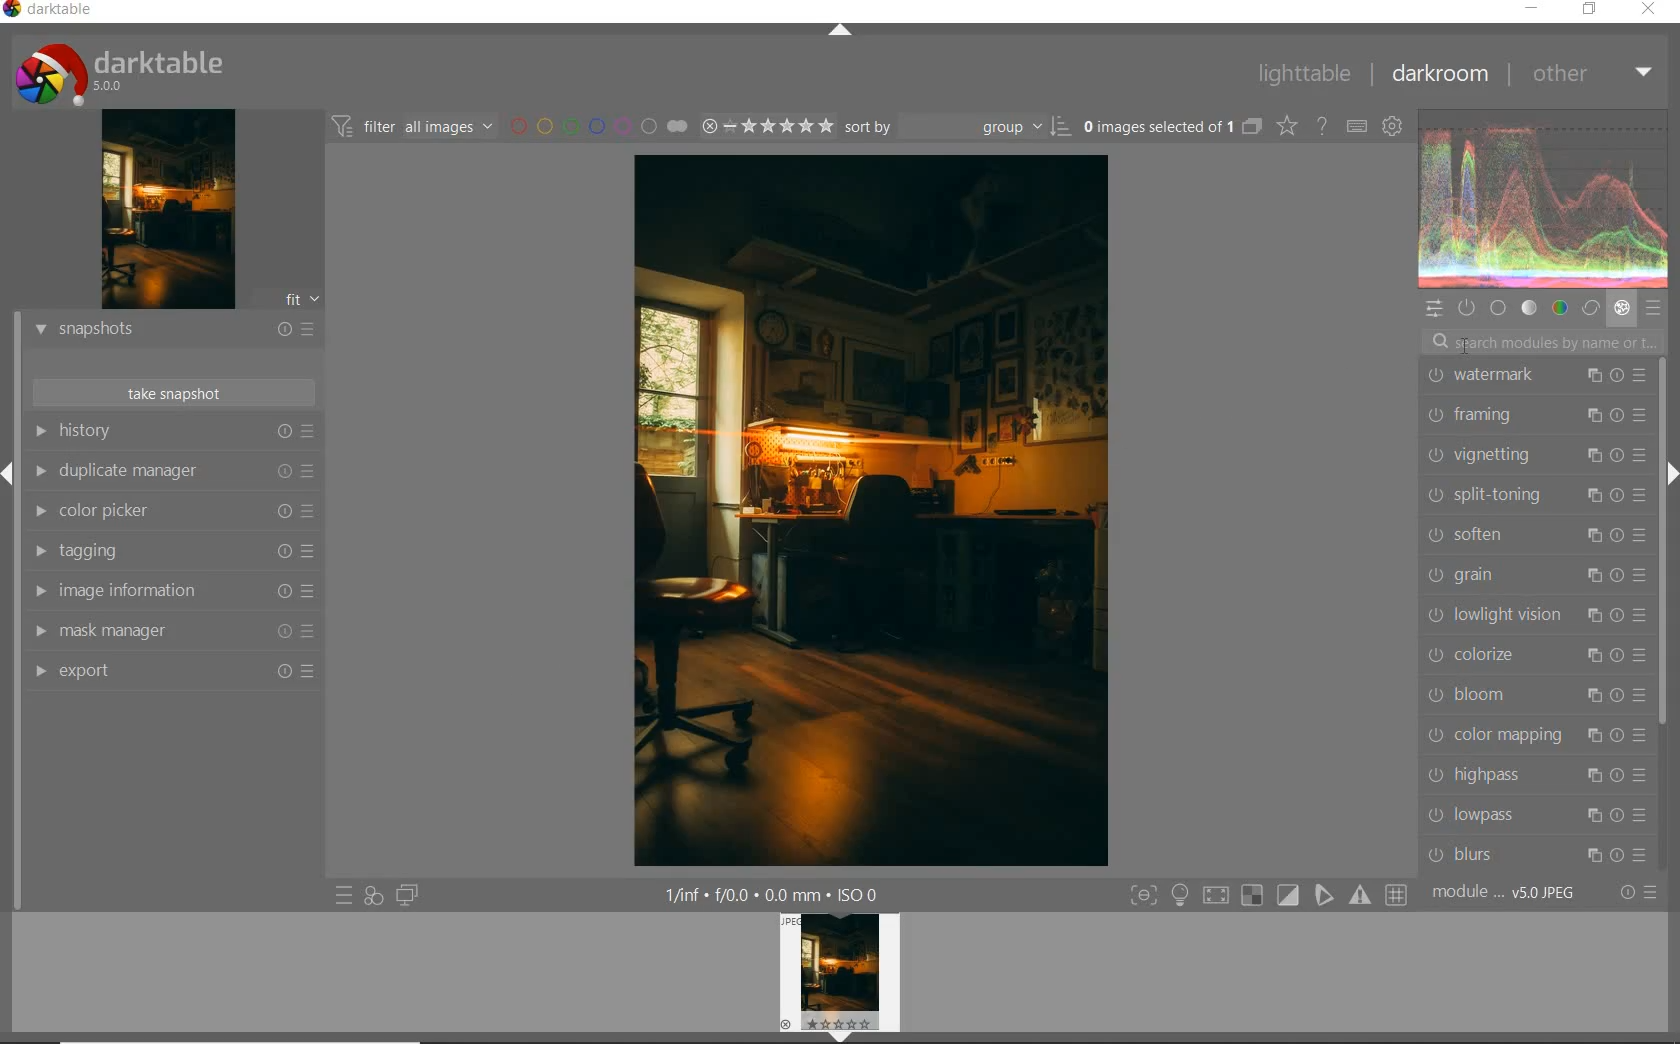 This screenshot has height=1044, width=1680. Describe the element at coordinates (1537, 415) in the screenshot. I see `framing` at that location.